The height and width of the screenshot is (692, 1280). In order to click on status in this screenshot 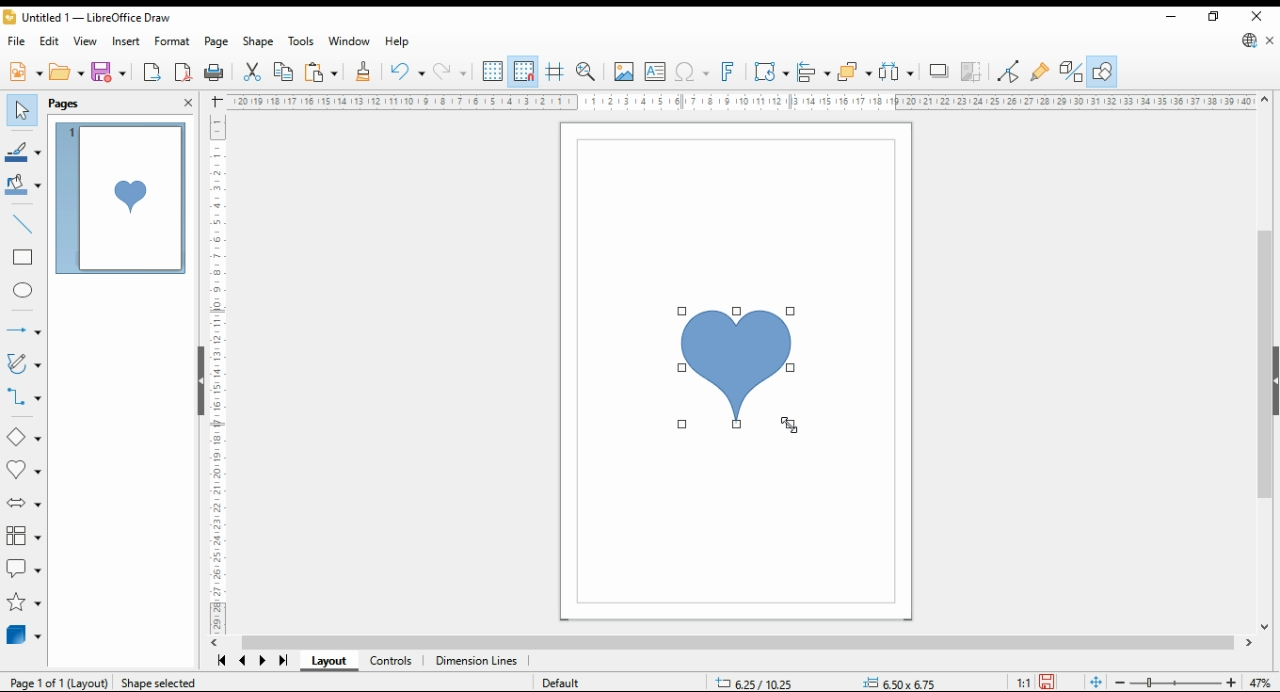, I will do `click(822, 682)`.